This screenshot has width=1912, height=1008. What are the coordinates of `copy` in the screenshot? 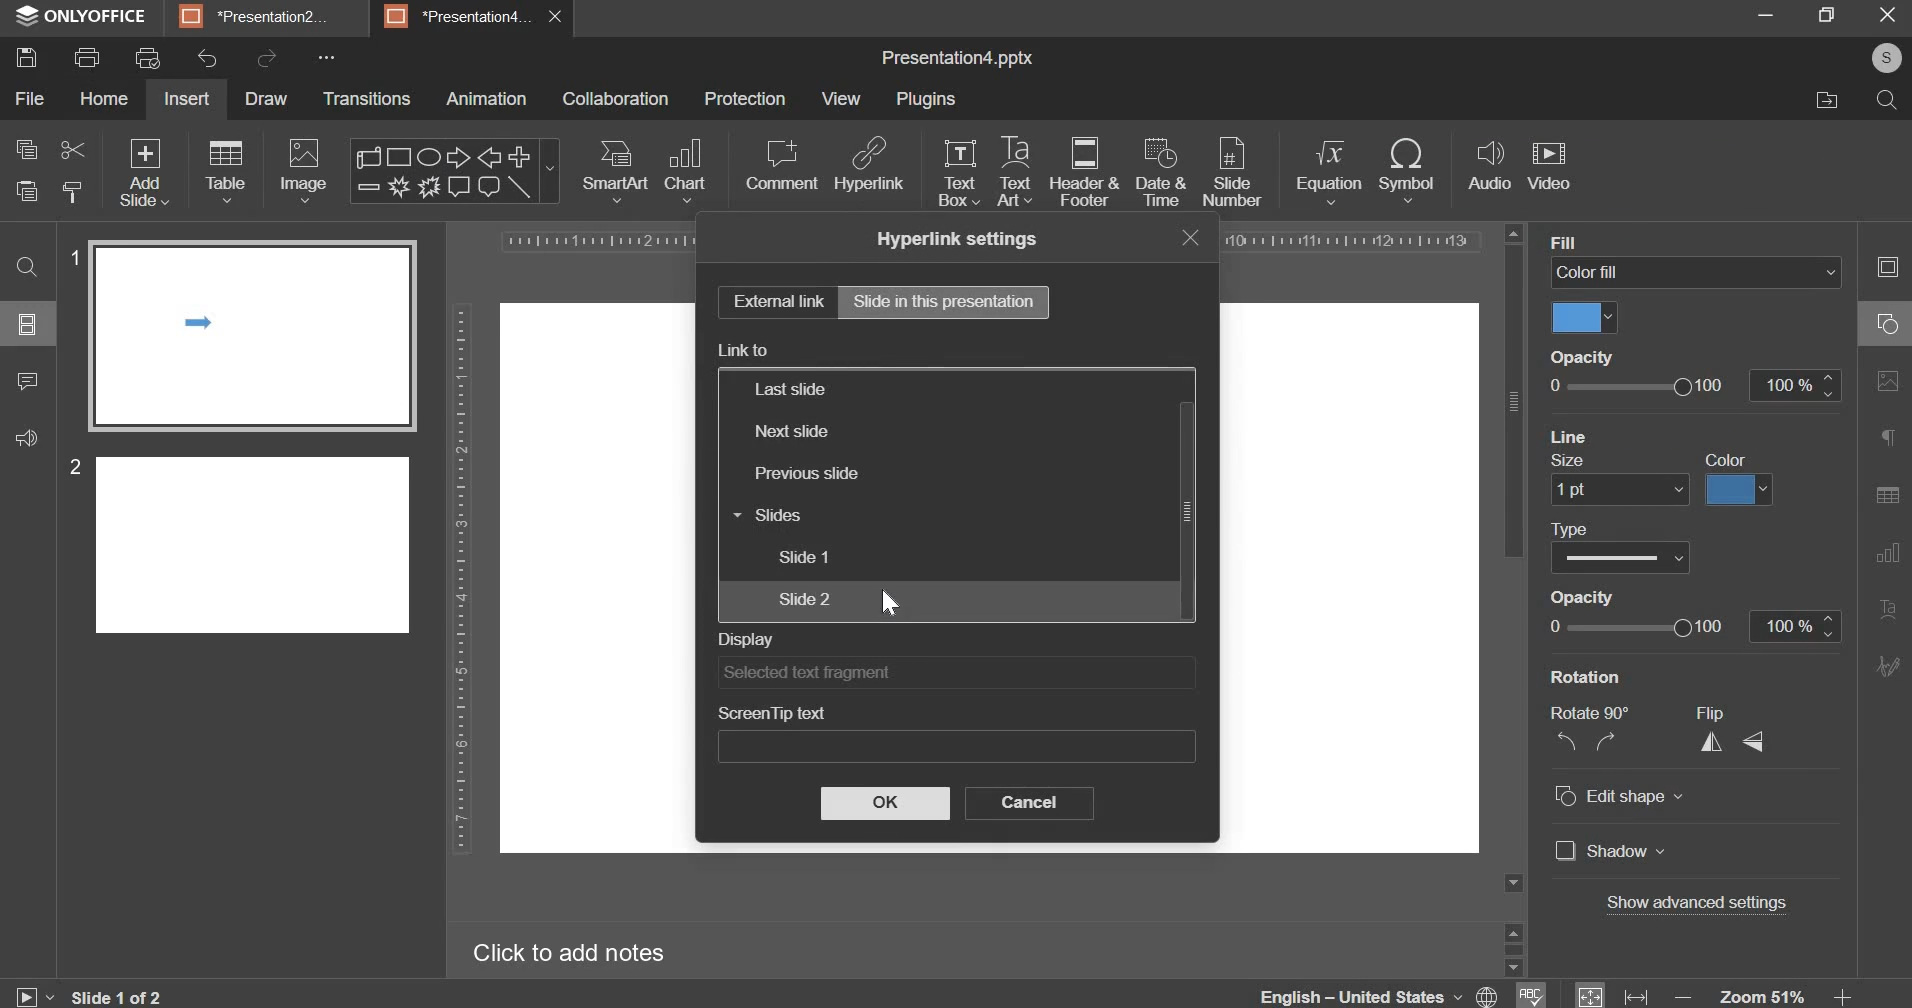 It's located at (26, 148).